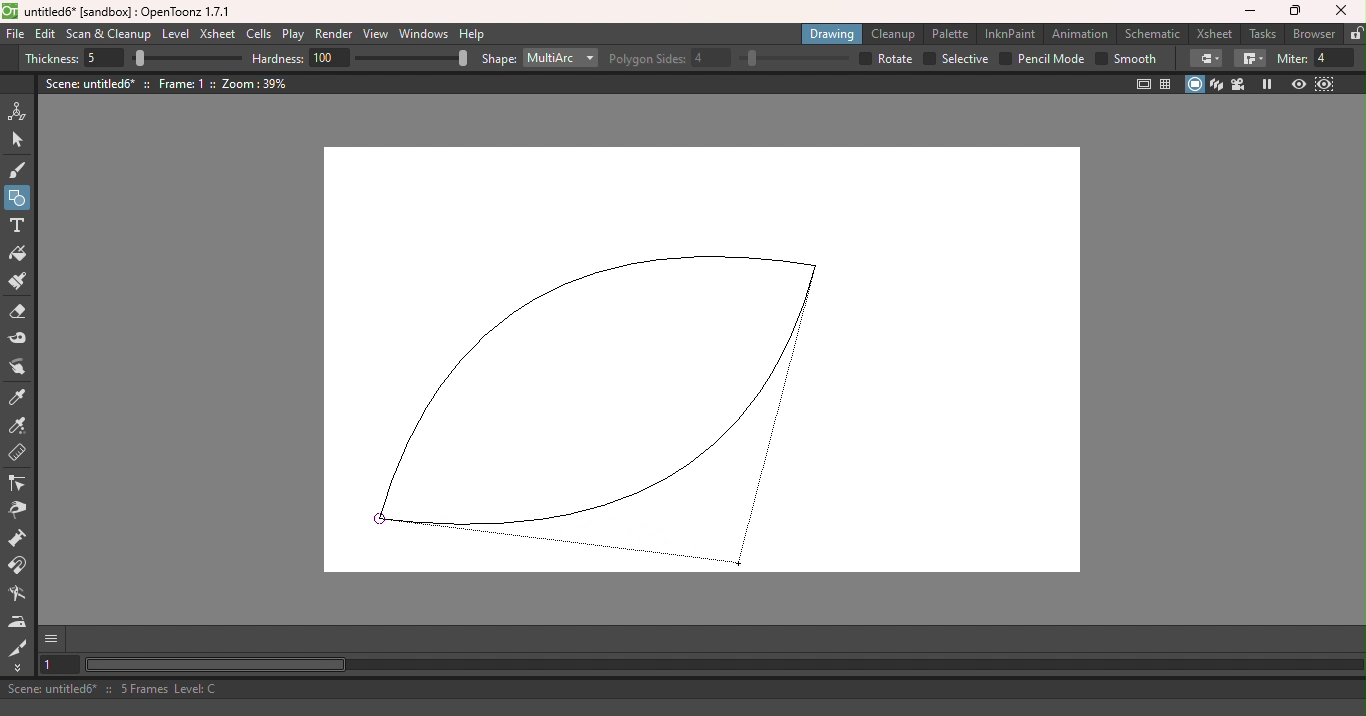  I want to click on Safe area, so click(1144, 84).